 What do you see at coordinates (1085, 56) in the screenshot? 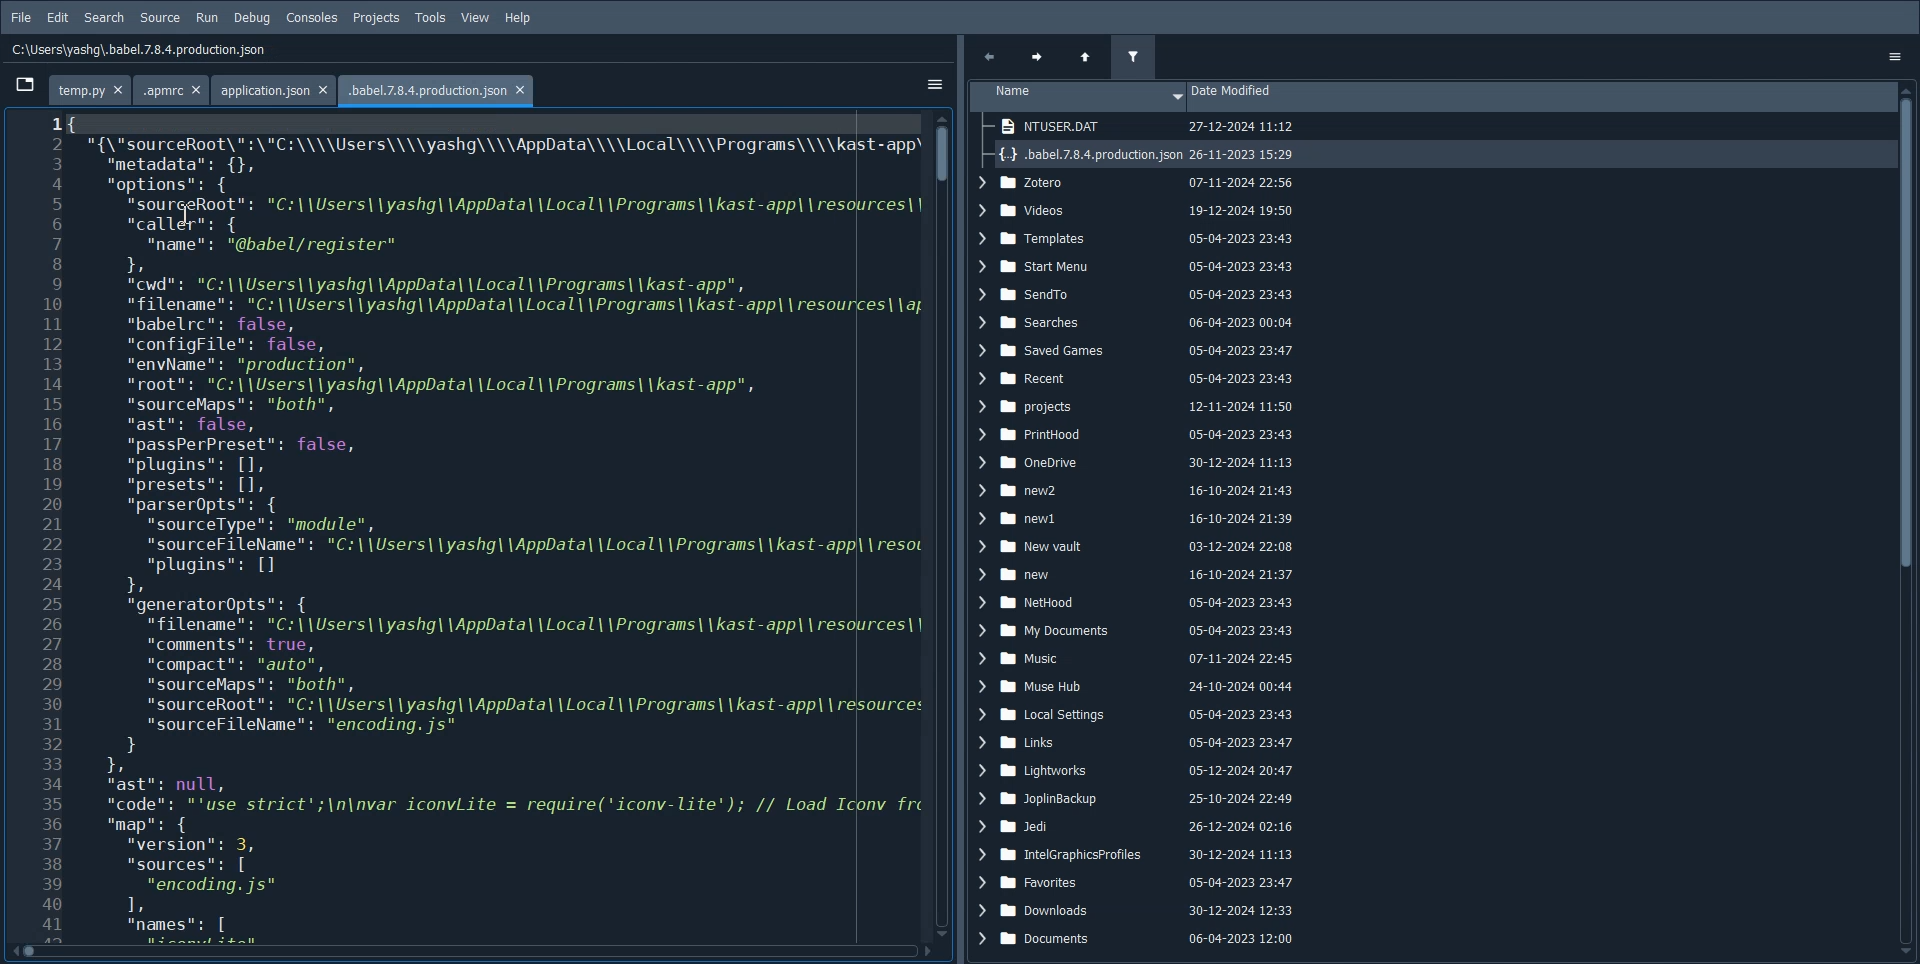
I see `Parent` at bounding box center [1085, 56].